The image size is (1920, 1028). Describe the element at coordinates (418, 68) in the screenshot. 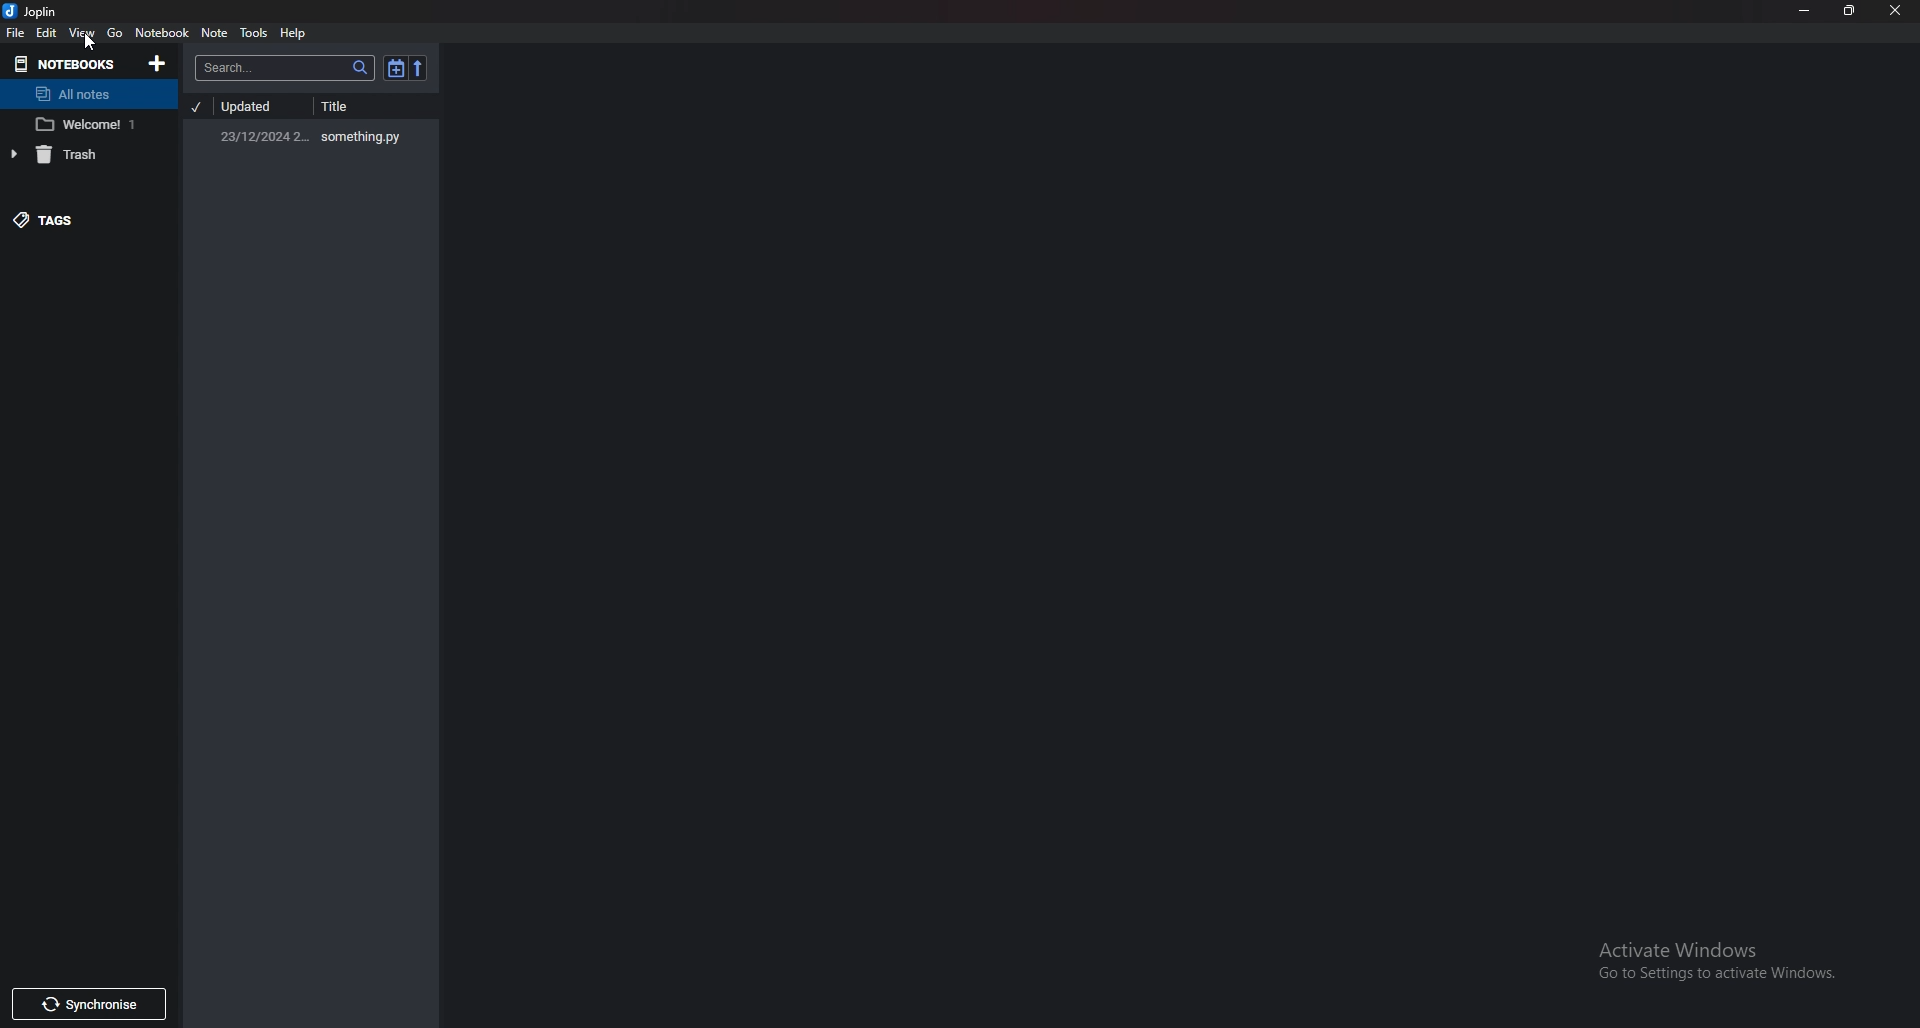

I see `Reverse sort order` at that location.